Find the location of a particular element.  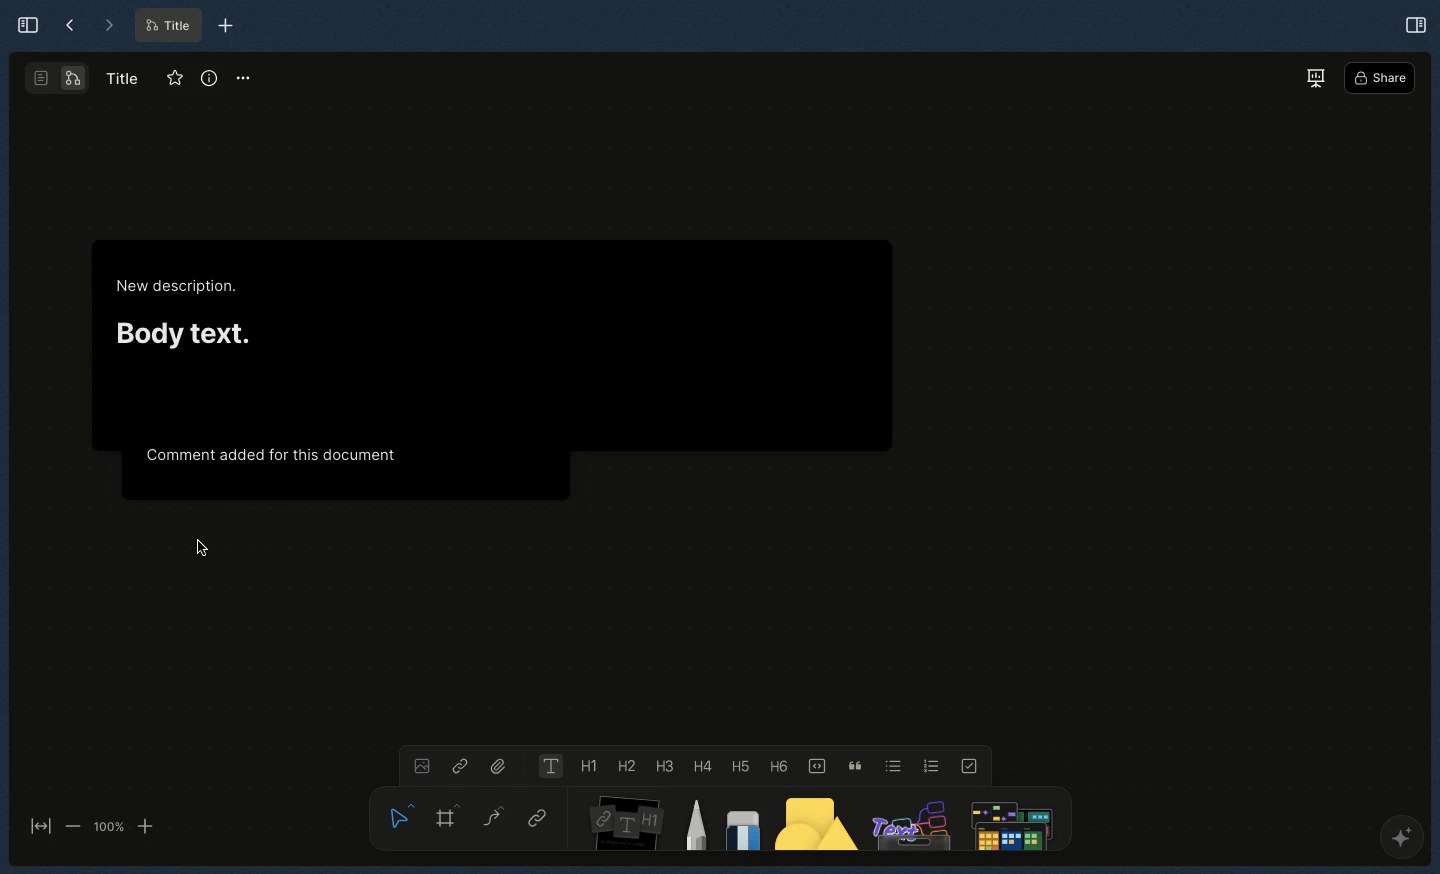

Expand sidebar is located at coordinates (22, 24).